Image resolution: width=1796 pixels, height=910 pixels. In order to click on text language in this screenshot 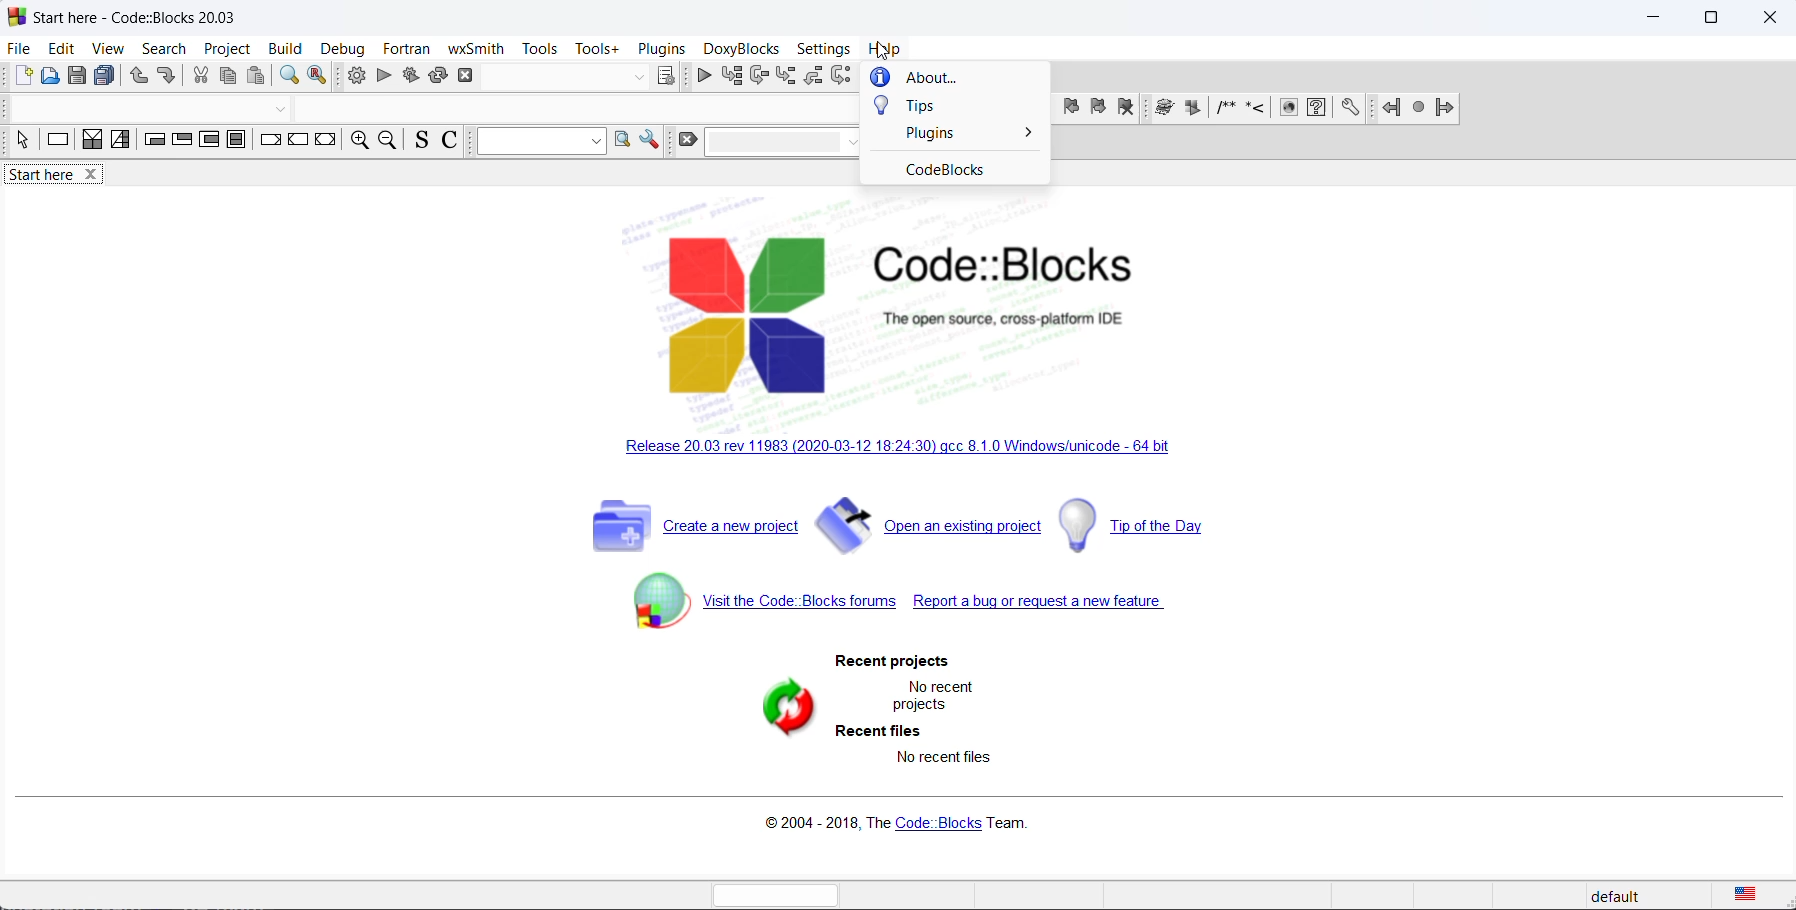, I will do `click(1756, 892)`.